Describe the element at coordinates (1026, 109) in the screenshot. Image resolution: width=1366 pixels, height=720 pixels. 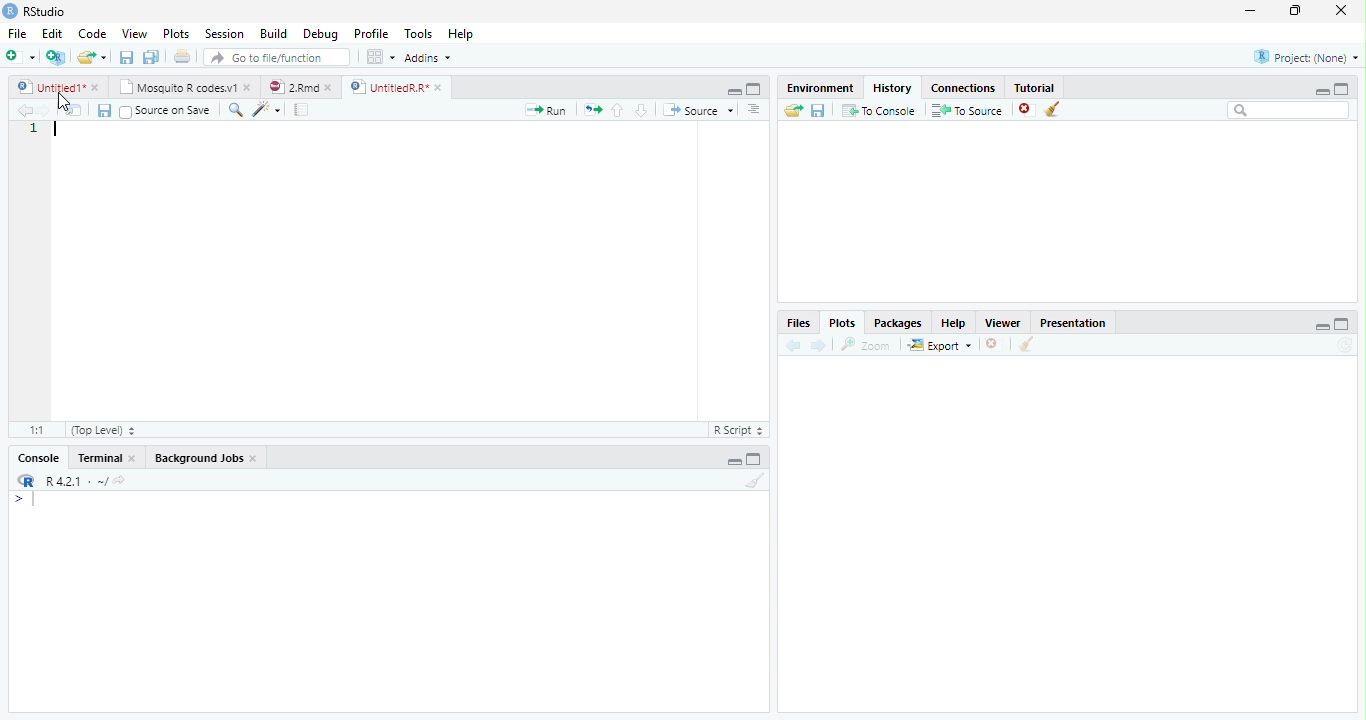
I see `Remove the selected history entries` at that location.